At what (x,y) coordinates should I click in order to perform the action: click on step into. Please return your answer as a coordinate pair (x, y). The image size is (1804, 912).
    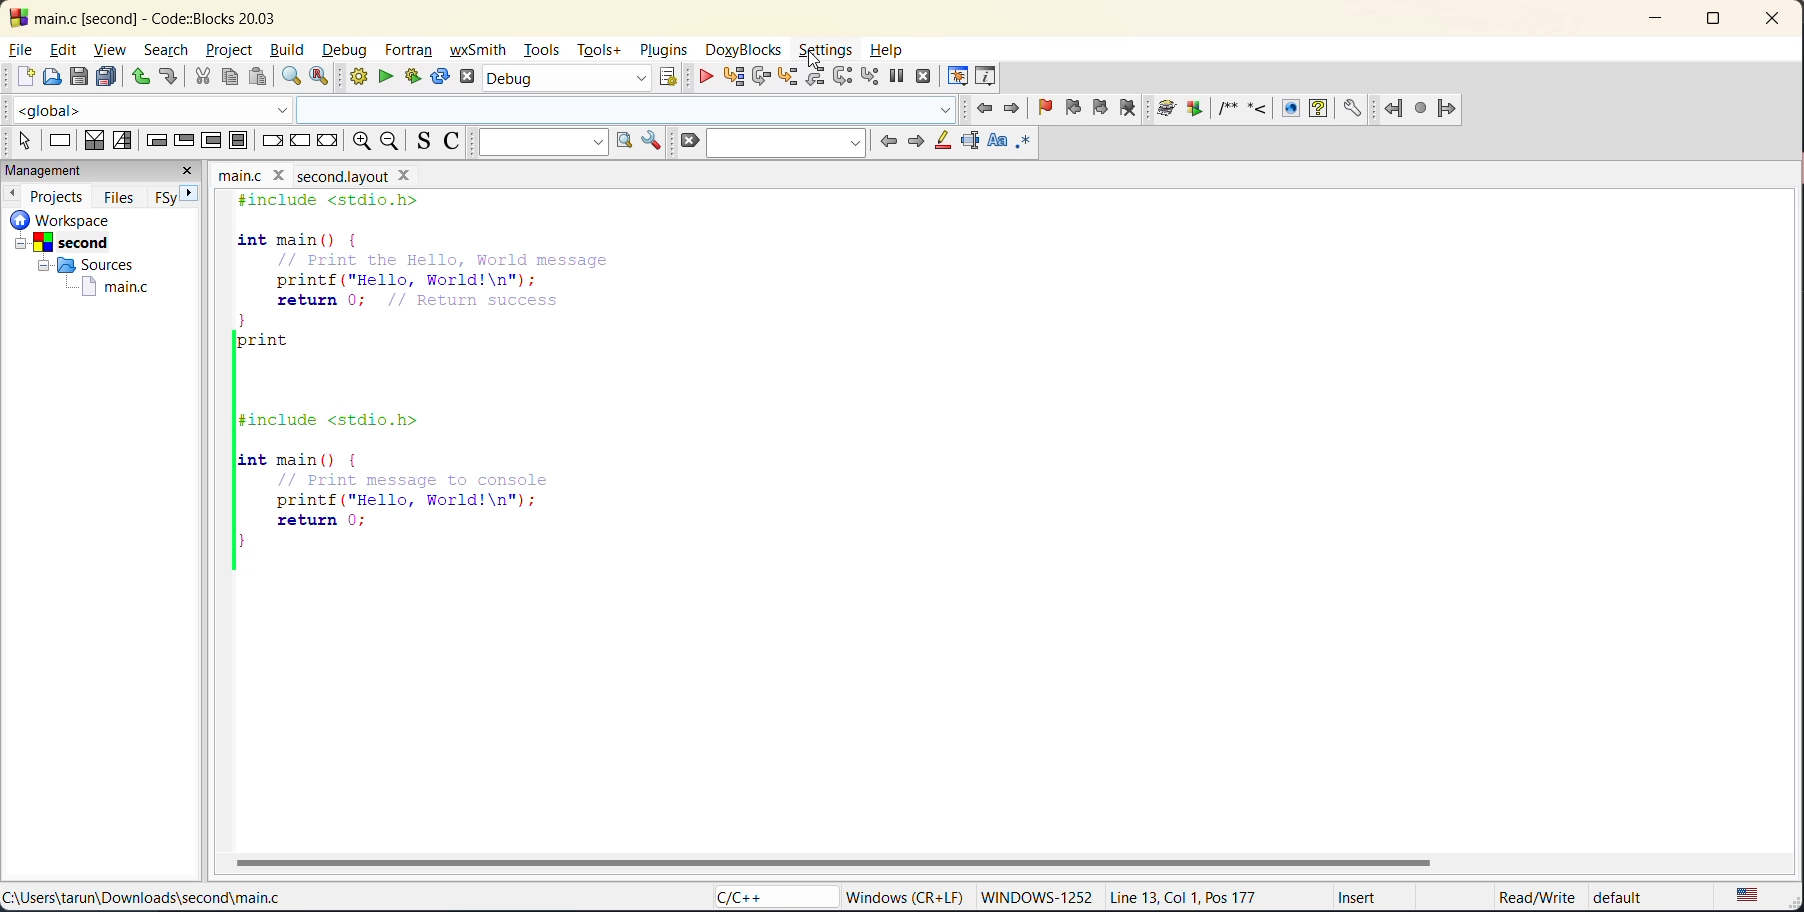
    Looking at the image, I should click on (786, 78).